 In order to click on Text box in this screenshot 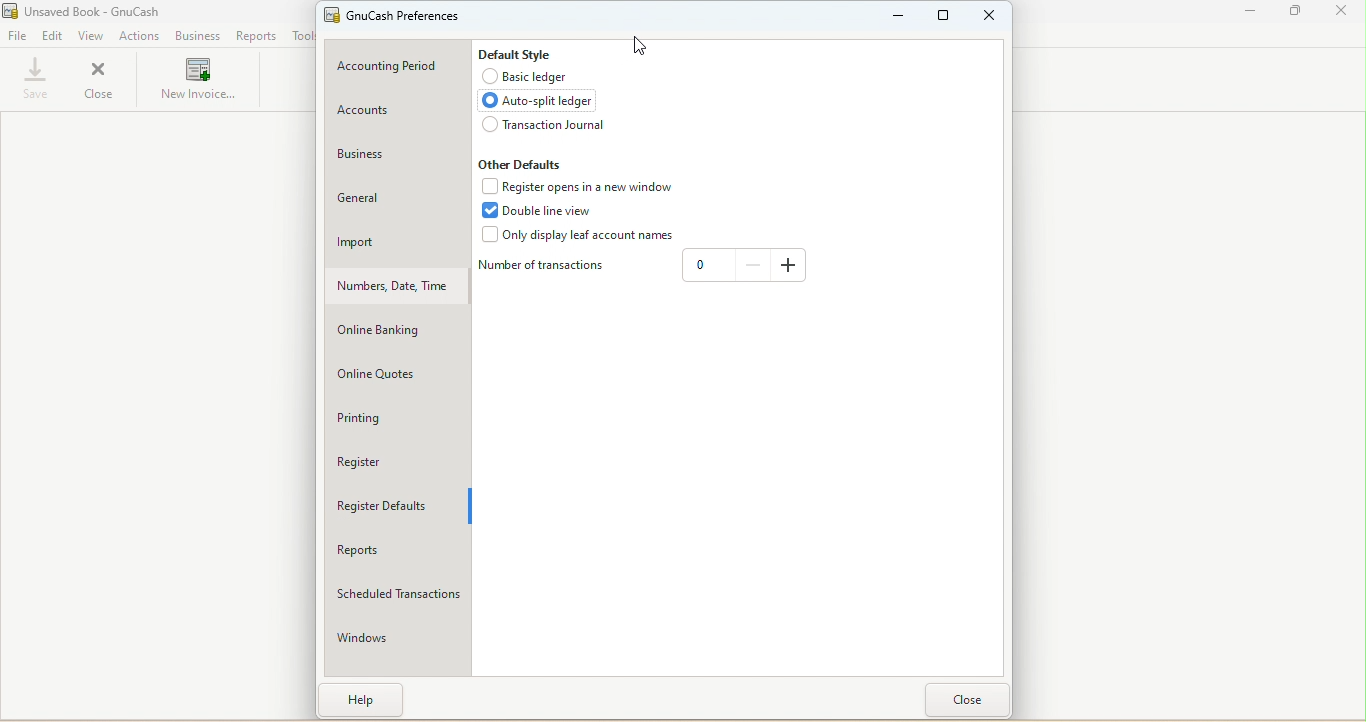, I will do `click(707, 266)`.